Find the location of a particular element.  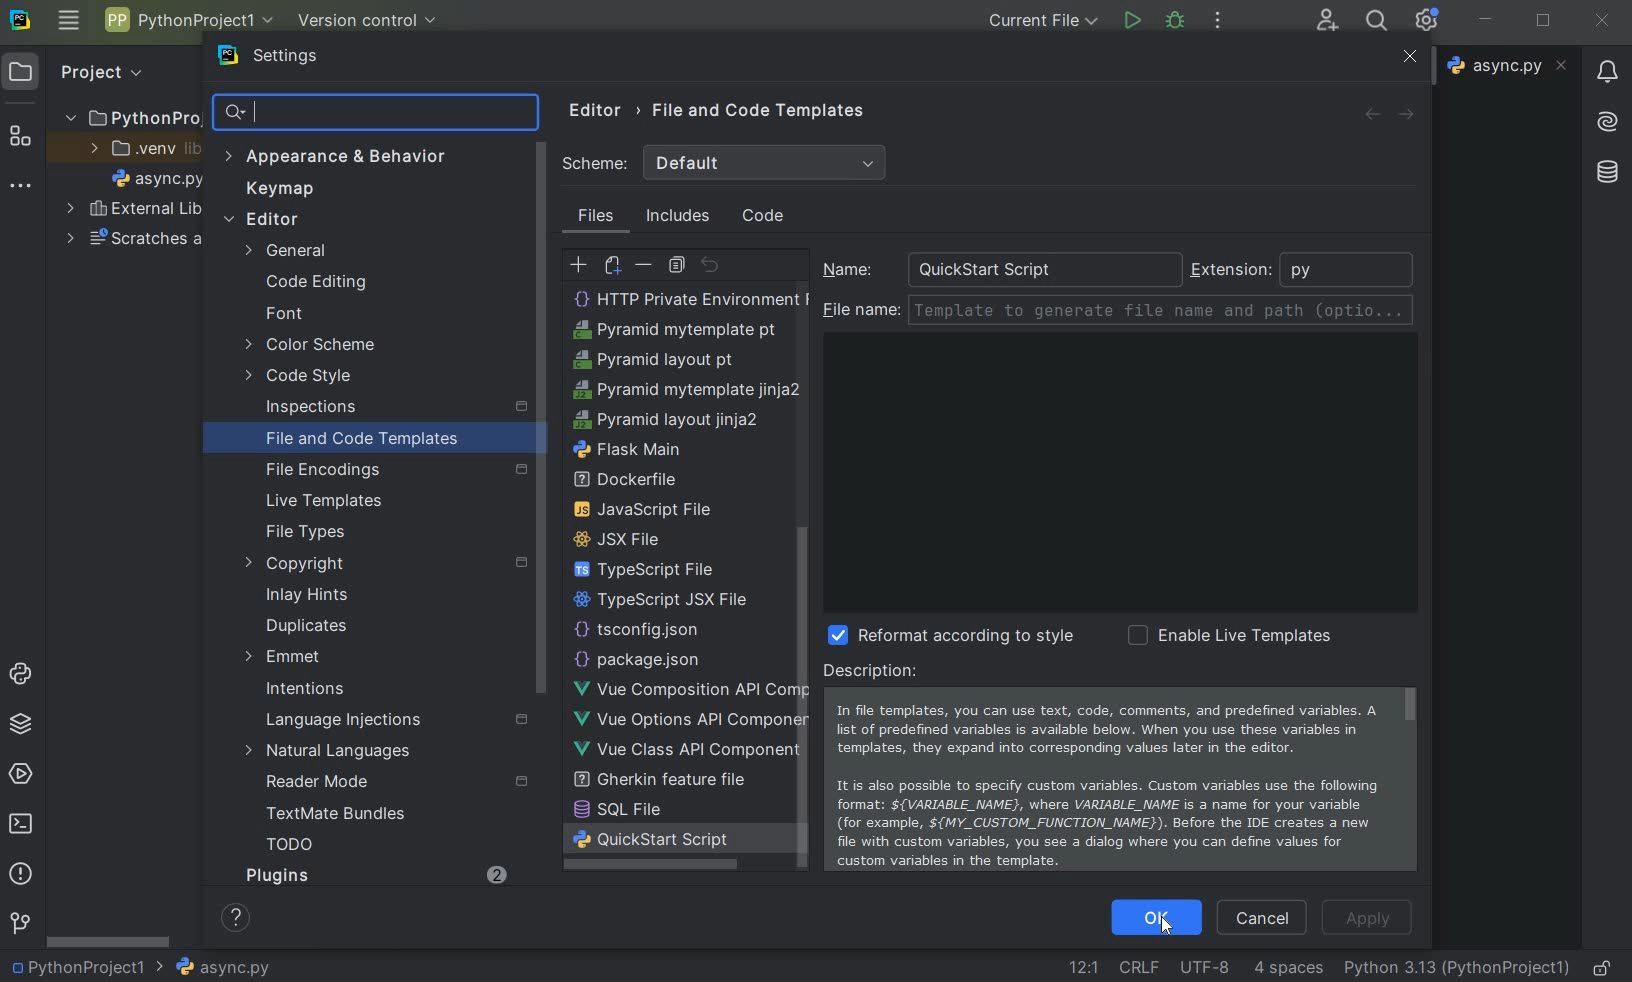

terminal is located at coordinates (22, 822).